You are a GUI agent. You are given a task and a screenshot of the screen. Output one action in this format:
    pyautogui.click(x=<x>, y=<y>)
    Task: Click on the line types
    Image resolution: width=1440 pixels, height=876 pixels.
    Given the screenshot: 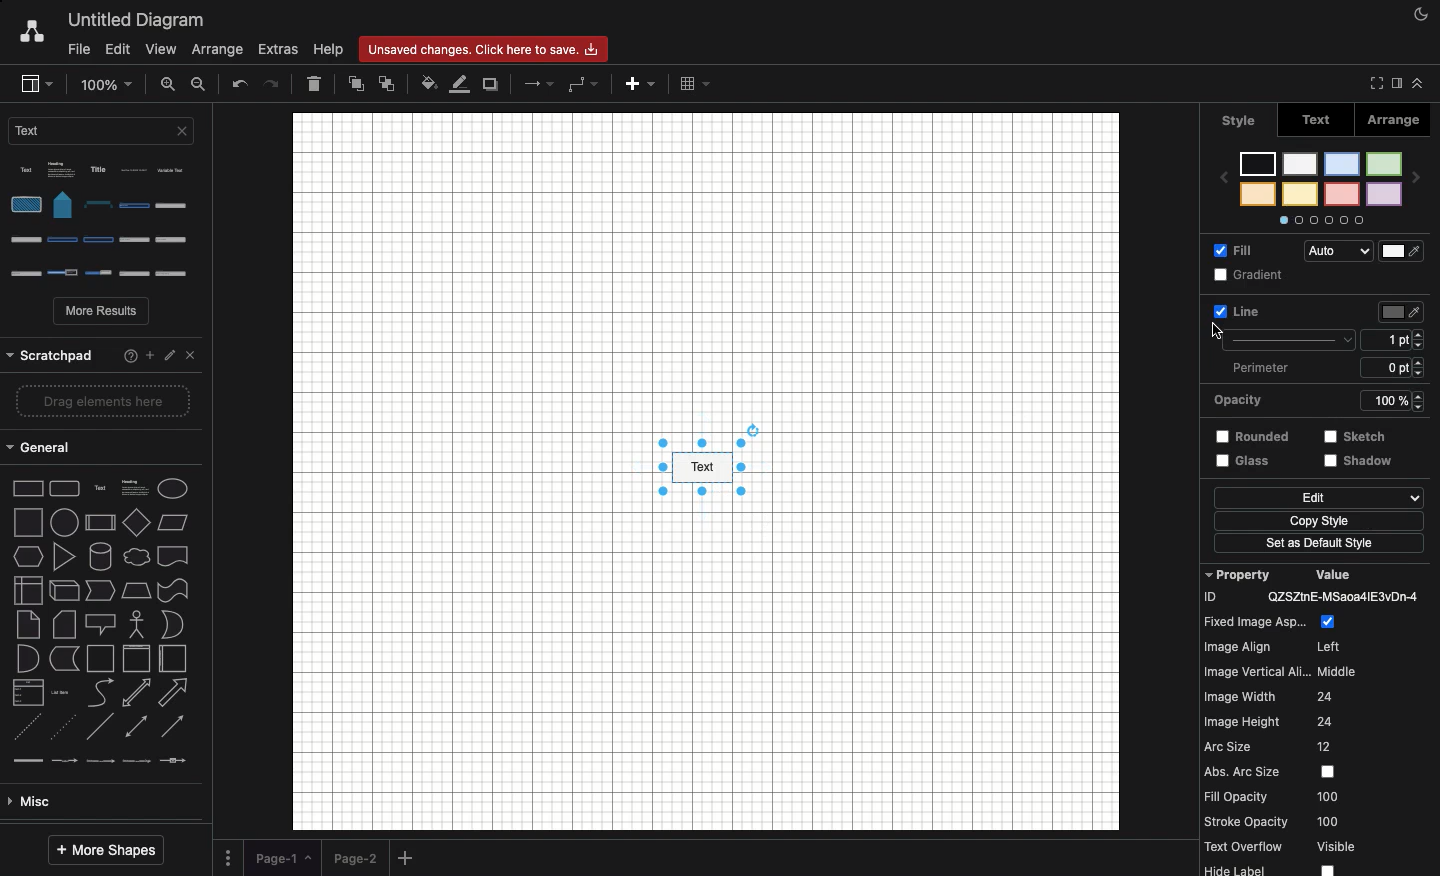 What is the action you would take?
    pyautogui.click(x=107, y=594)
    